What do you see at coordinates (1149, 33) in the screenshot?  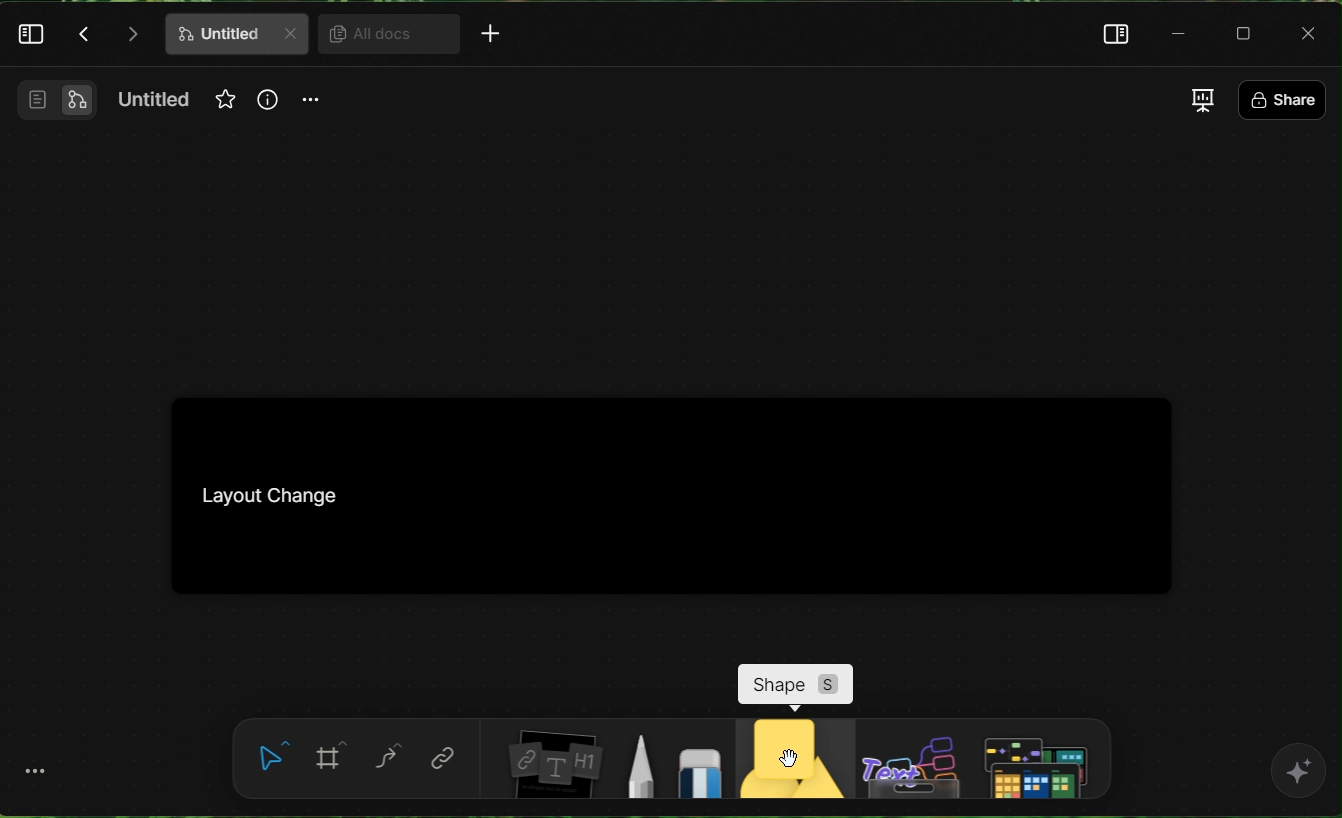 I see `minimize` at bounding box center [1149, 33].